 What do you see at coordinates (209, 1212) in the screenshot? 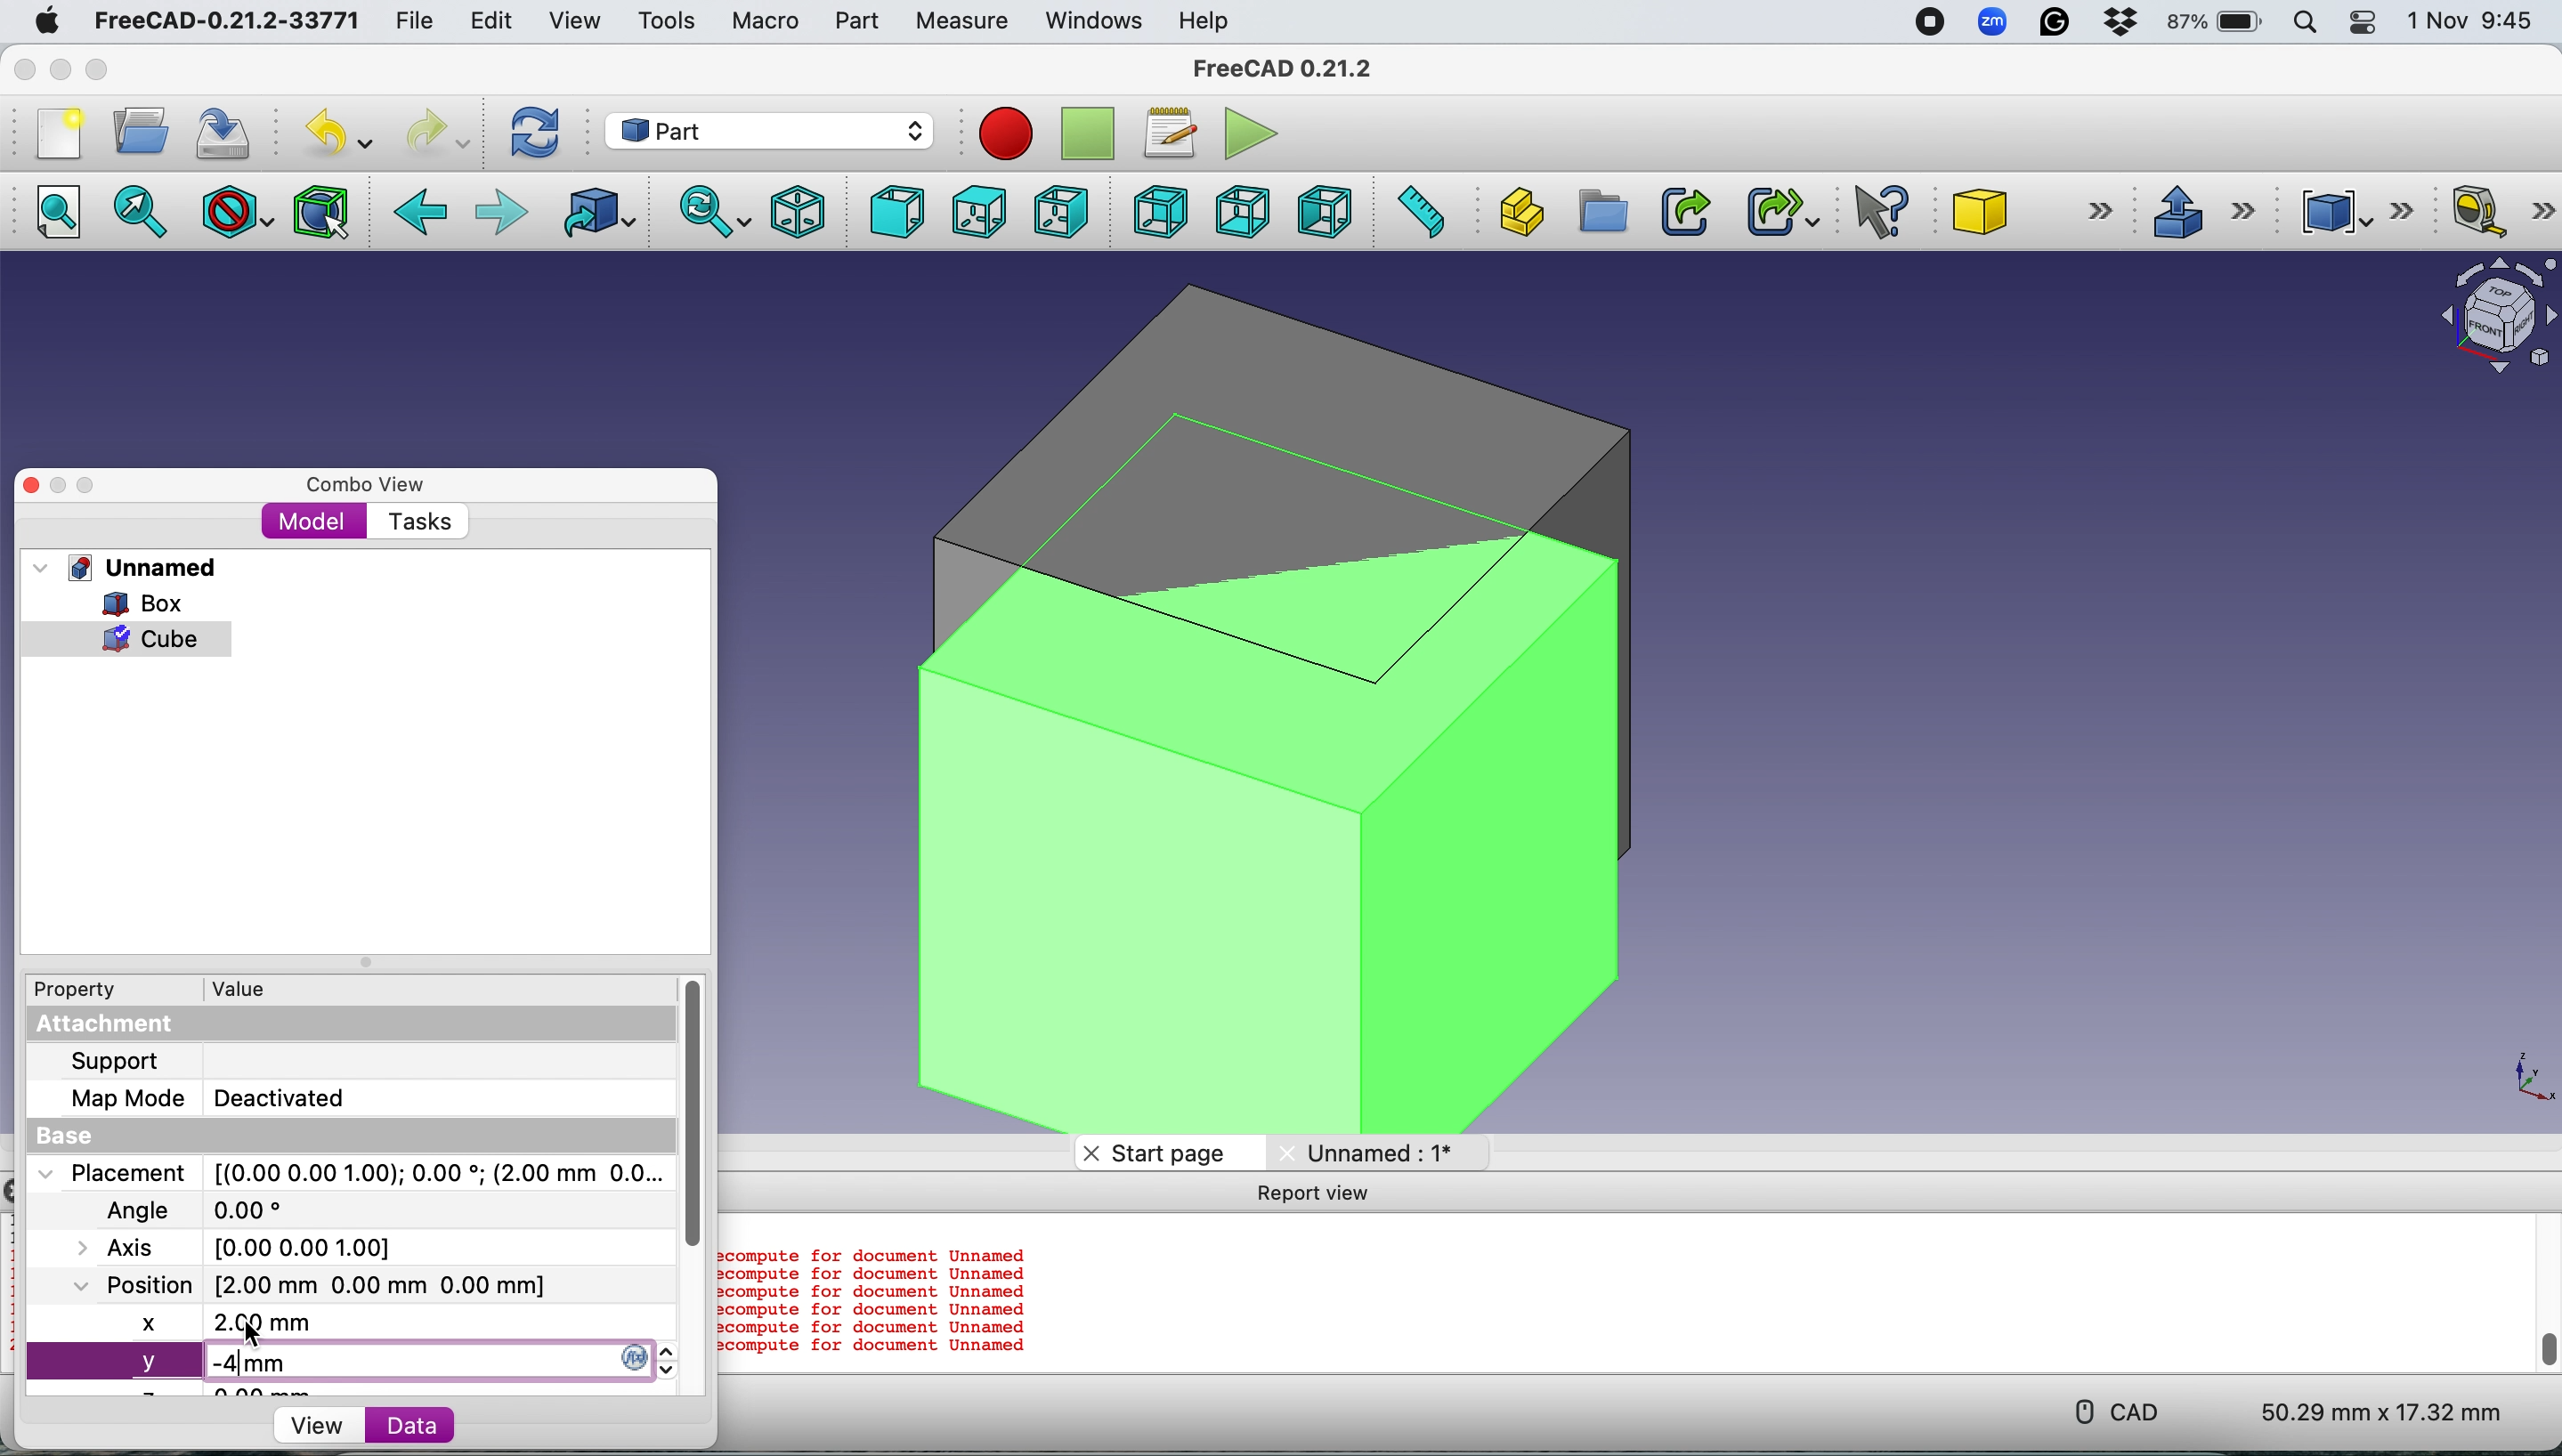
I see `Angle 0.00` at bounding box center [209, 1212].